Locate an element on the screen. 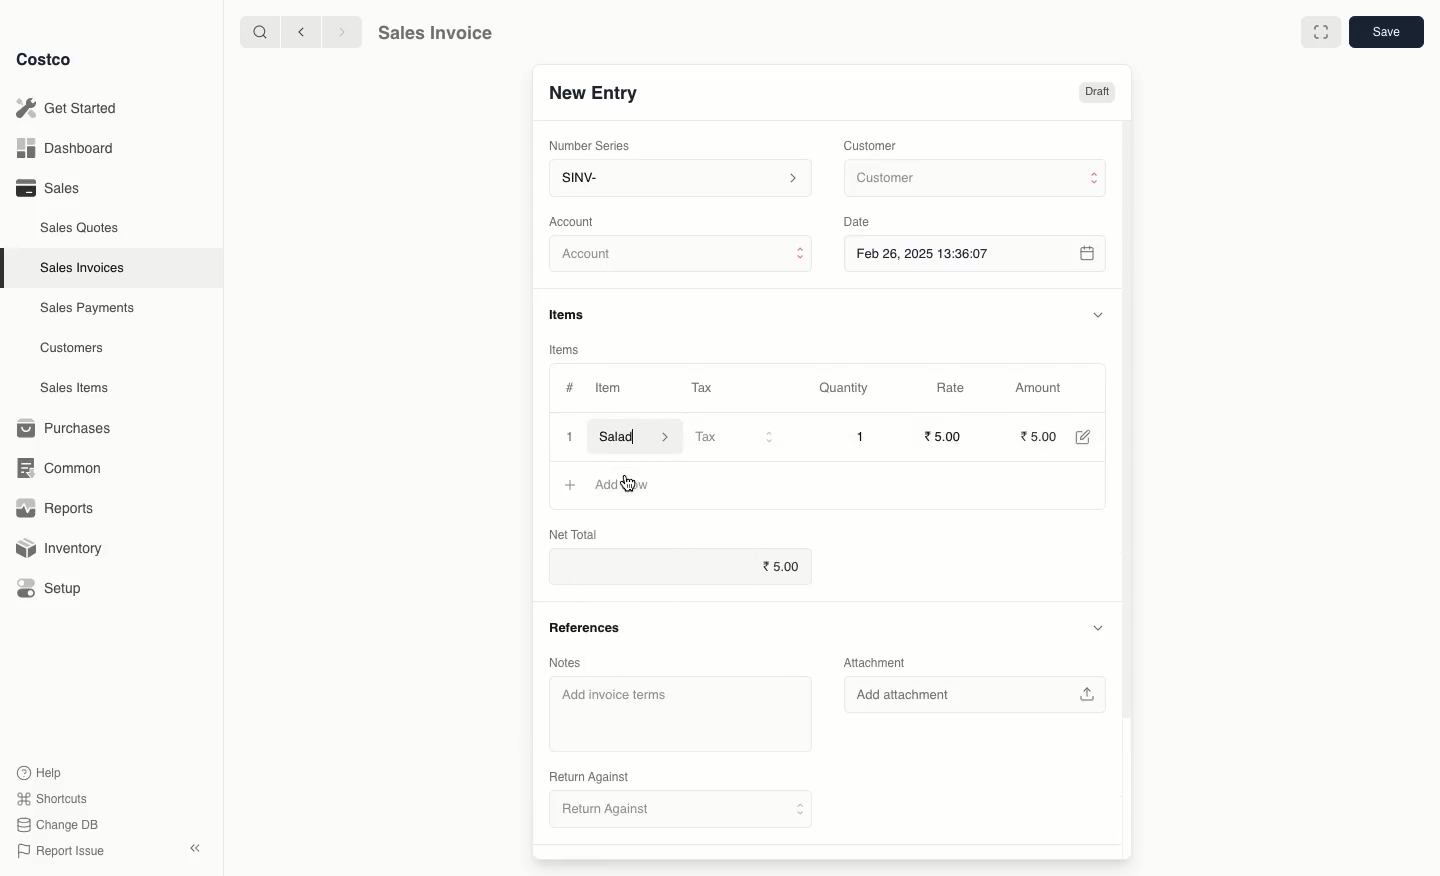 The height and width of the screenshot is (876, 1440). cursor is located at coordinates (632, 485).